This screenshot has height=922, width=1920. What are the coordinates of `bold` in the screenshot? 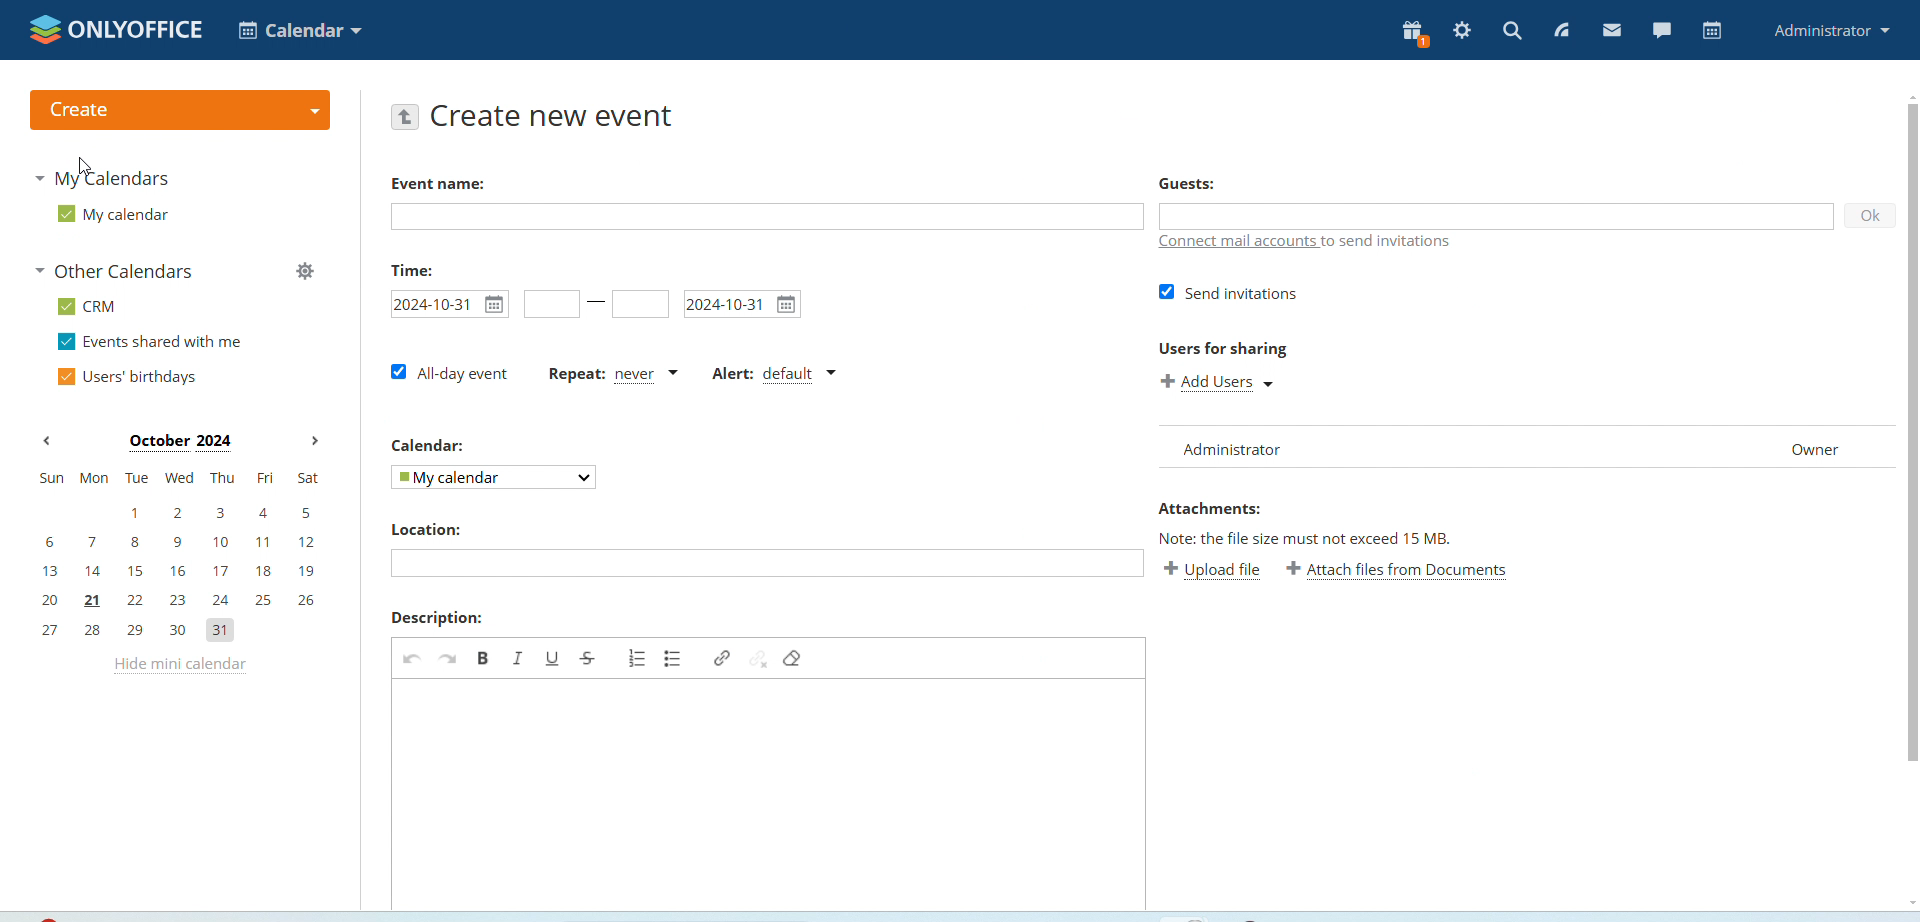 It's located at (483, 658).